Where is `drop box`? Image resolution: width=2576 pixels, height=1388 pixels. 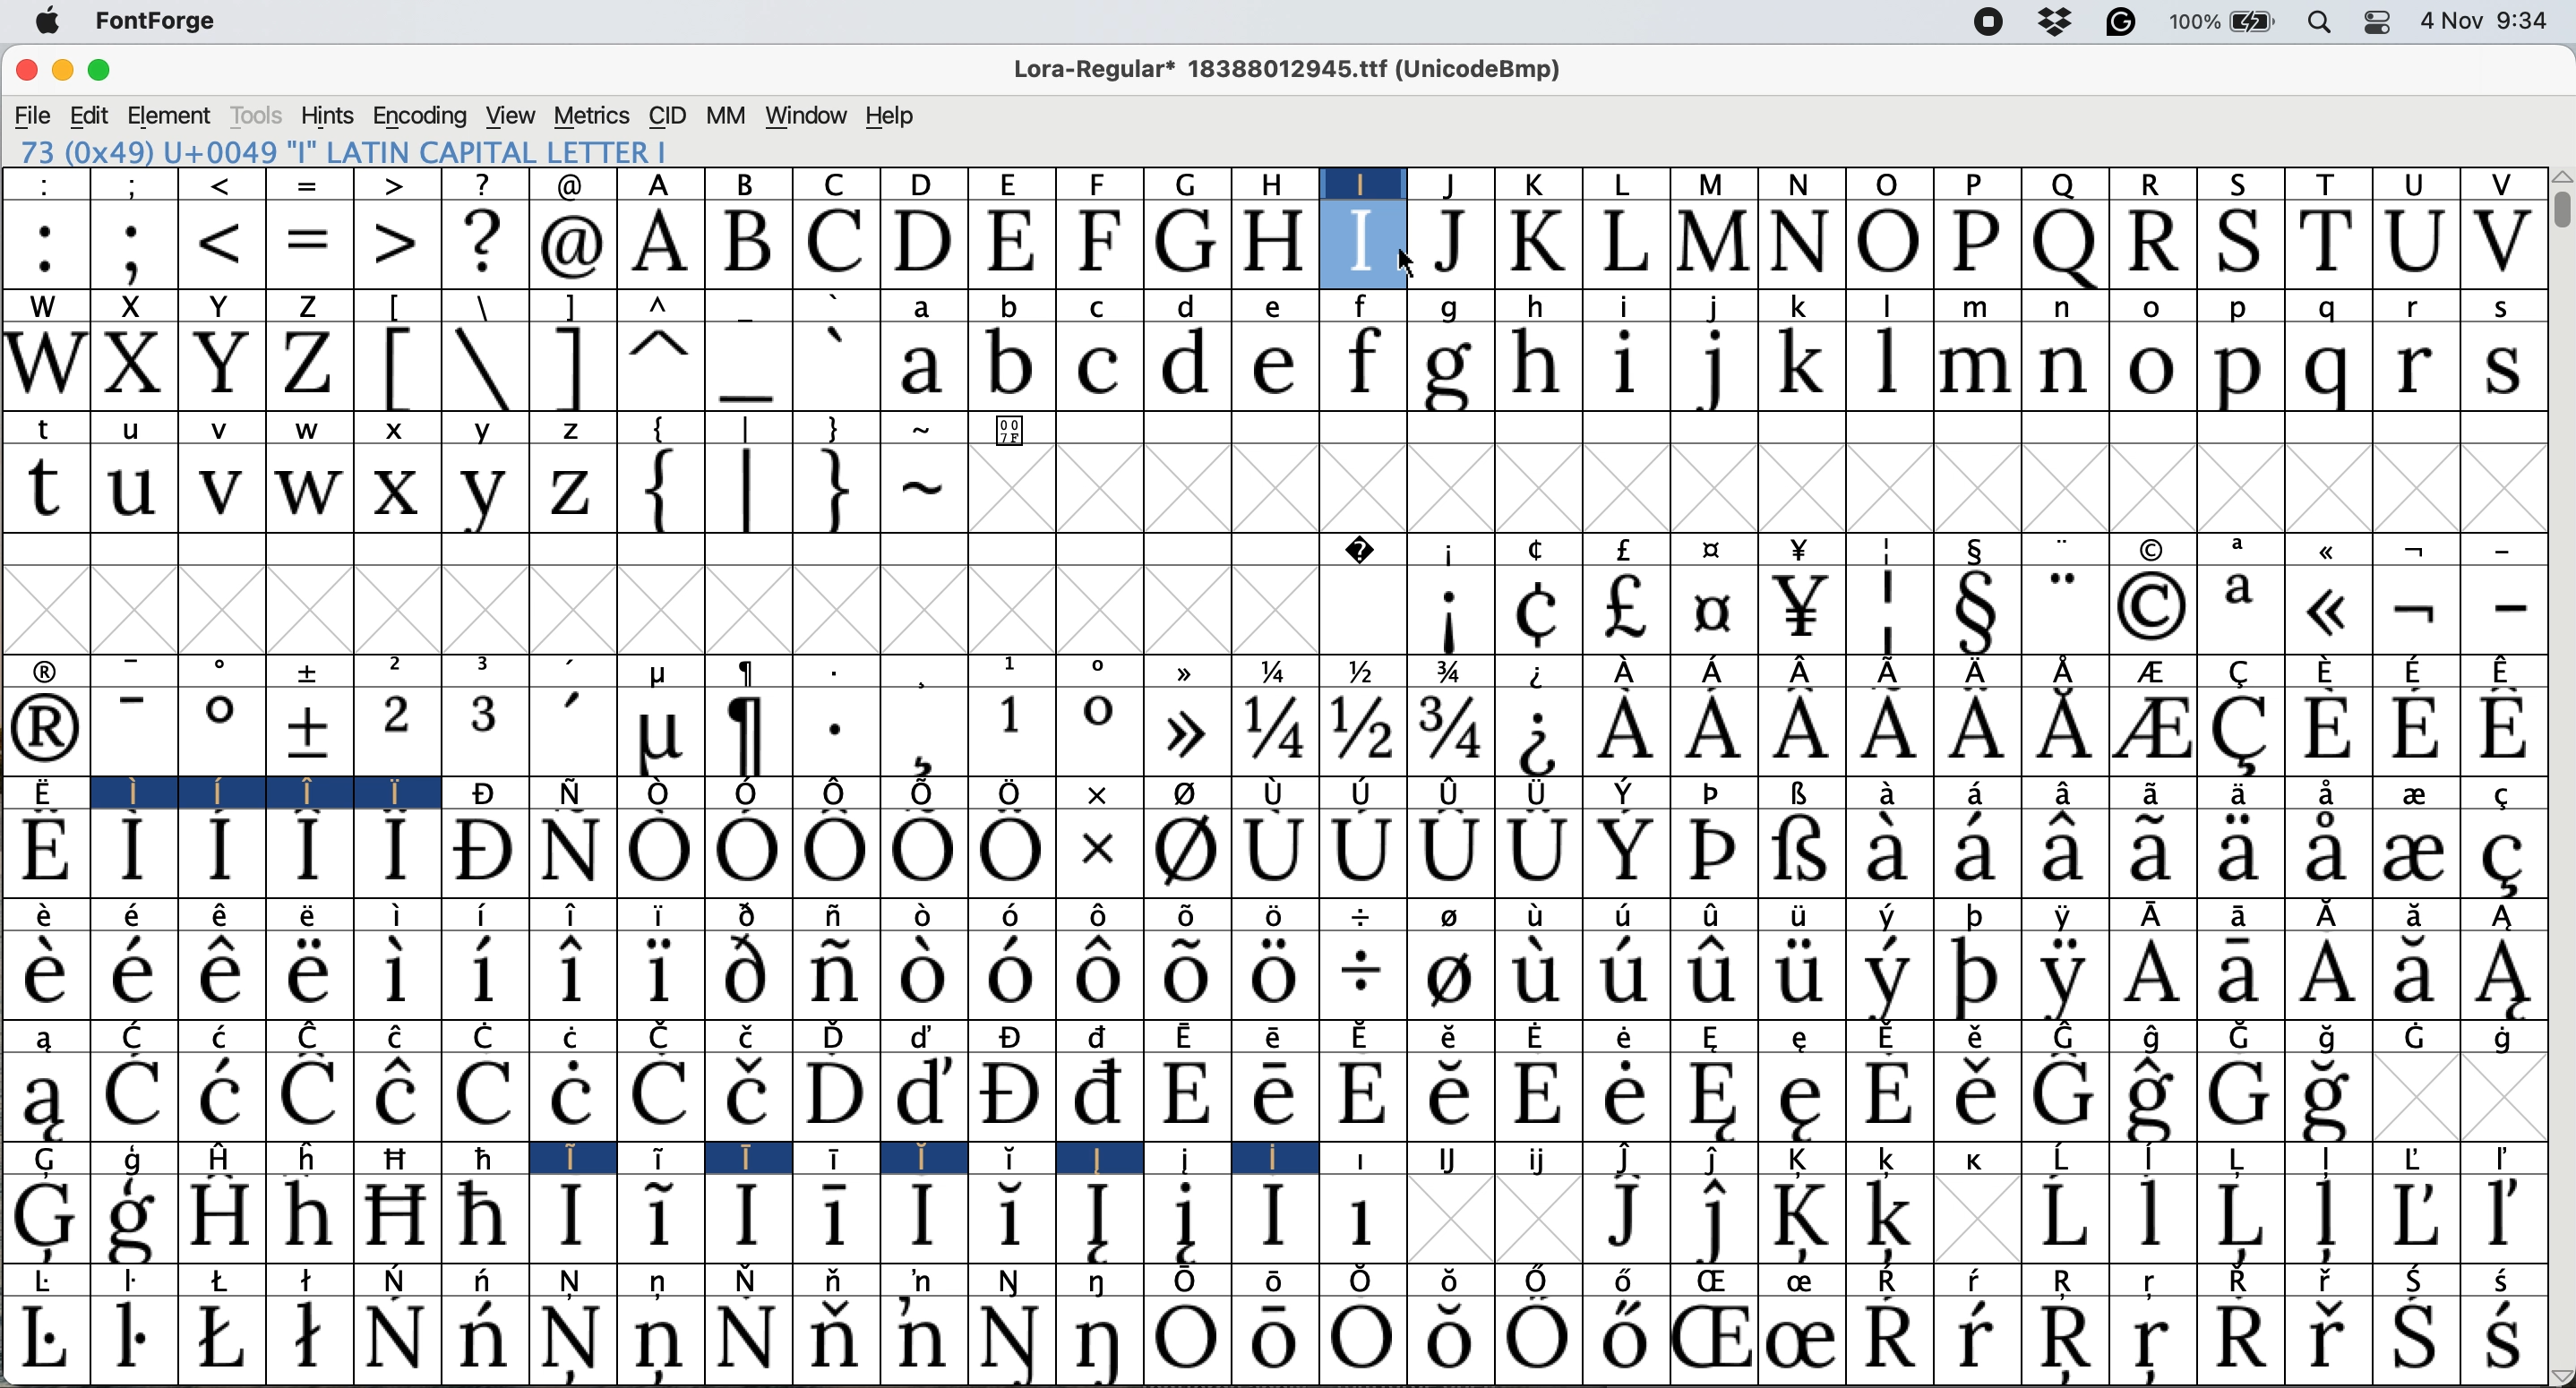
drop box is located at coordinates (2056, 24).